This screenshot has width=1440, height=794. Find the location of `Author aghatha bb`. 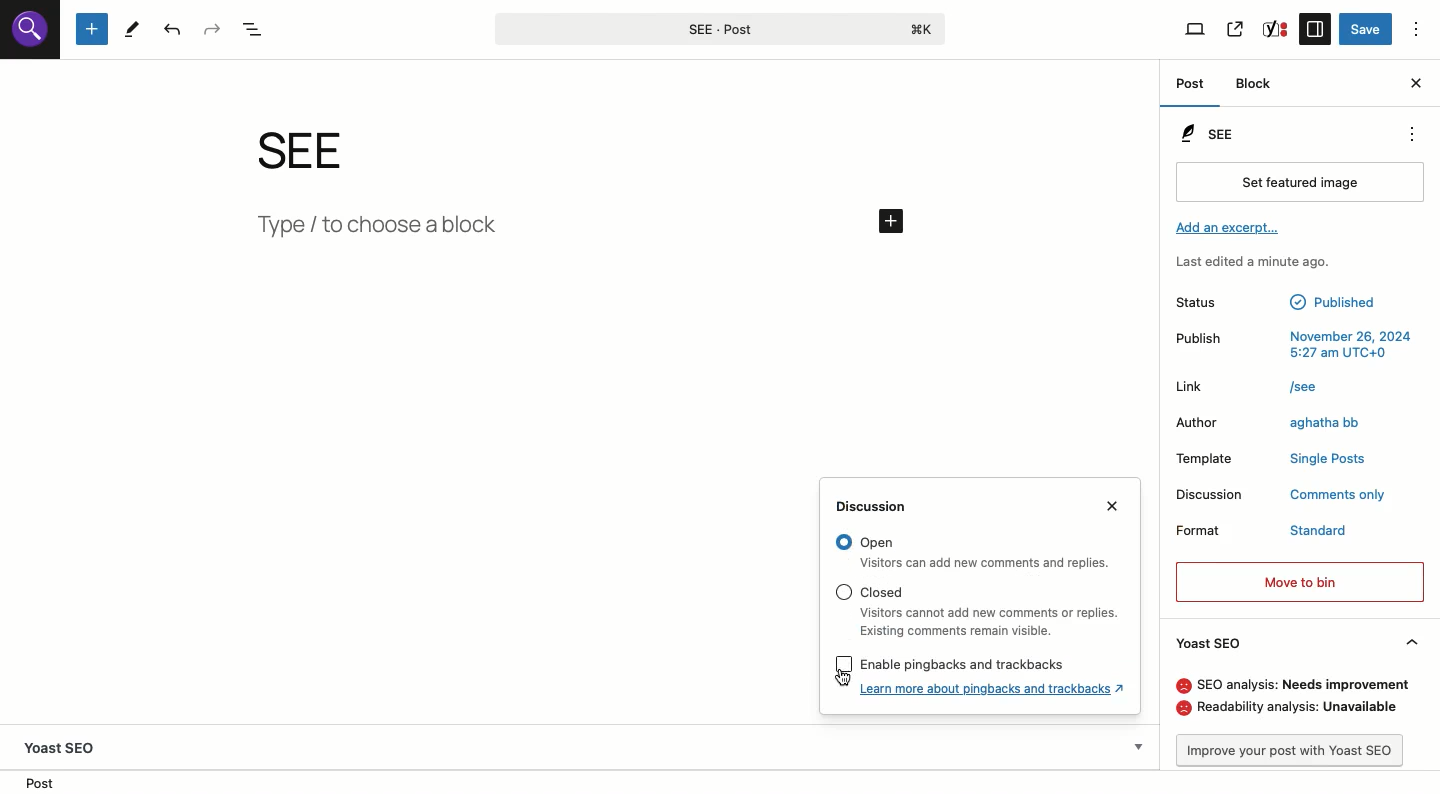

Author aghatha bb is located at coordinates (1278, 426).